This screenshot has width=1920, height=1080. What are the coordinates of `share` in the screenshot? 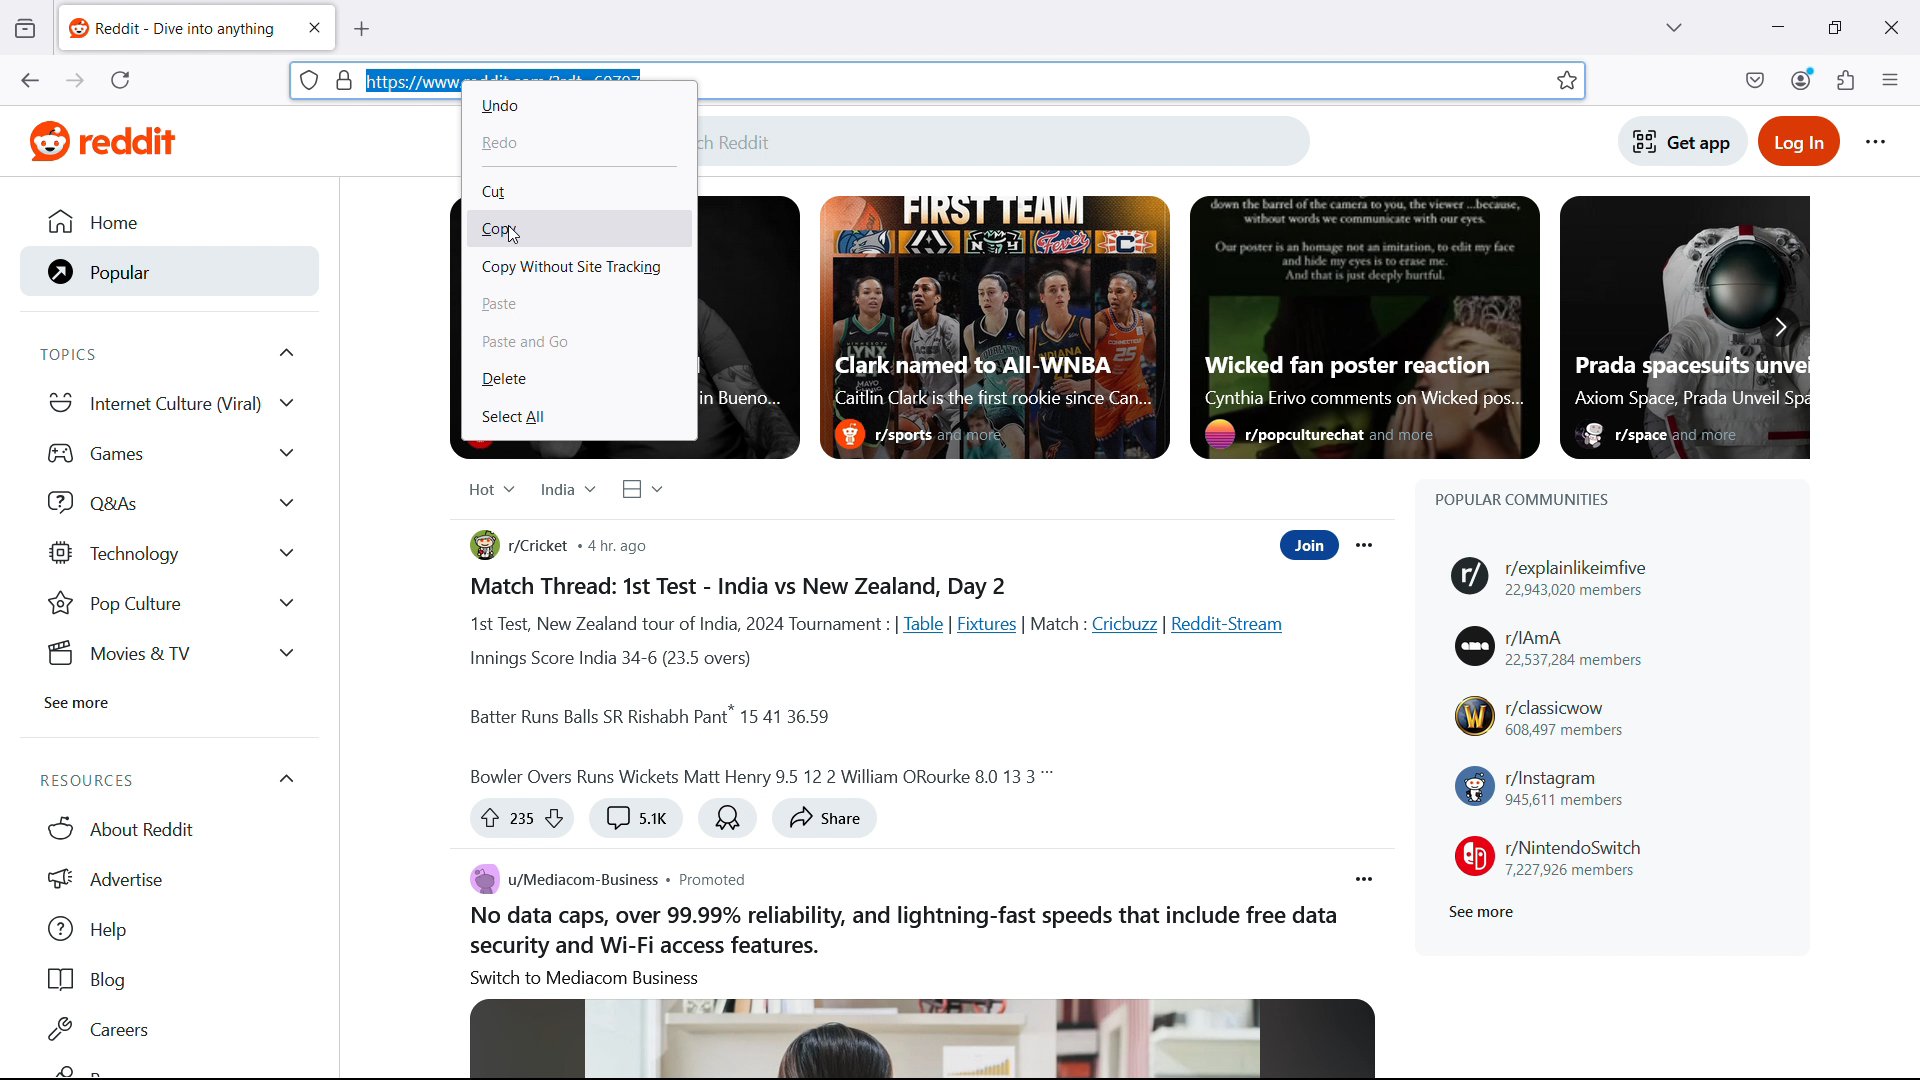 It's located at (825, 819).